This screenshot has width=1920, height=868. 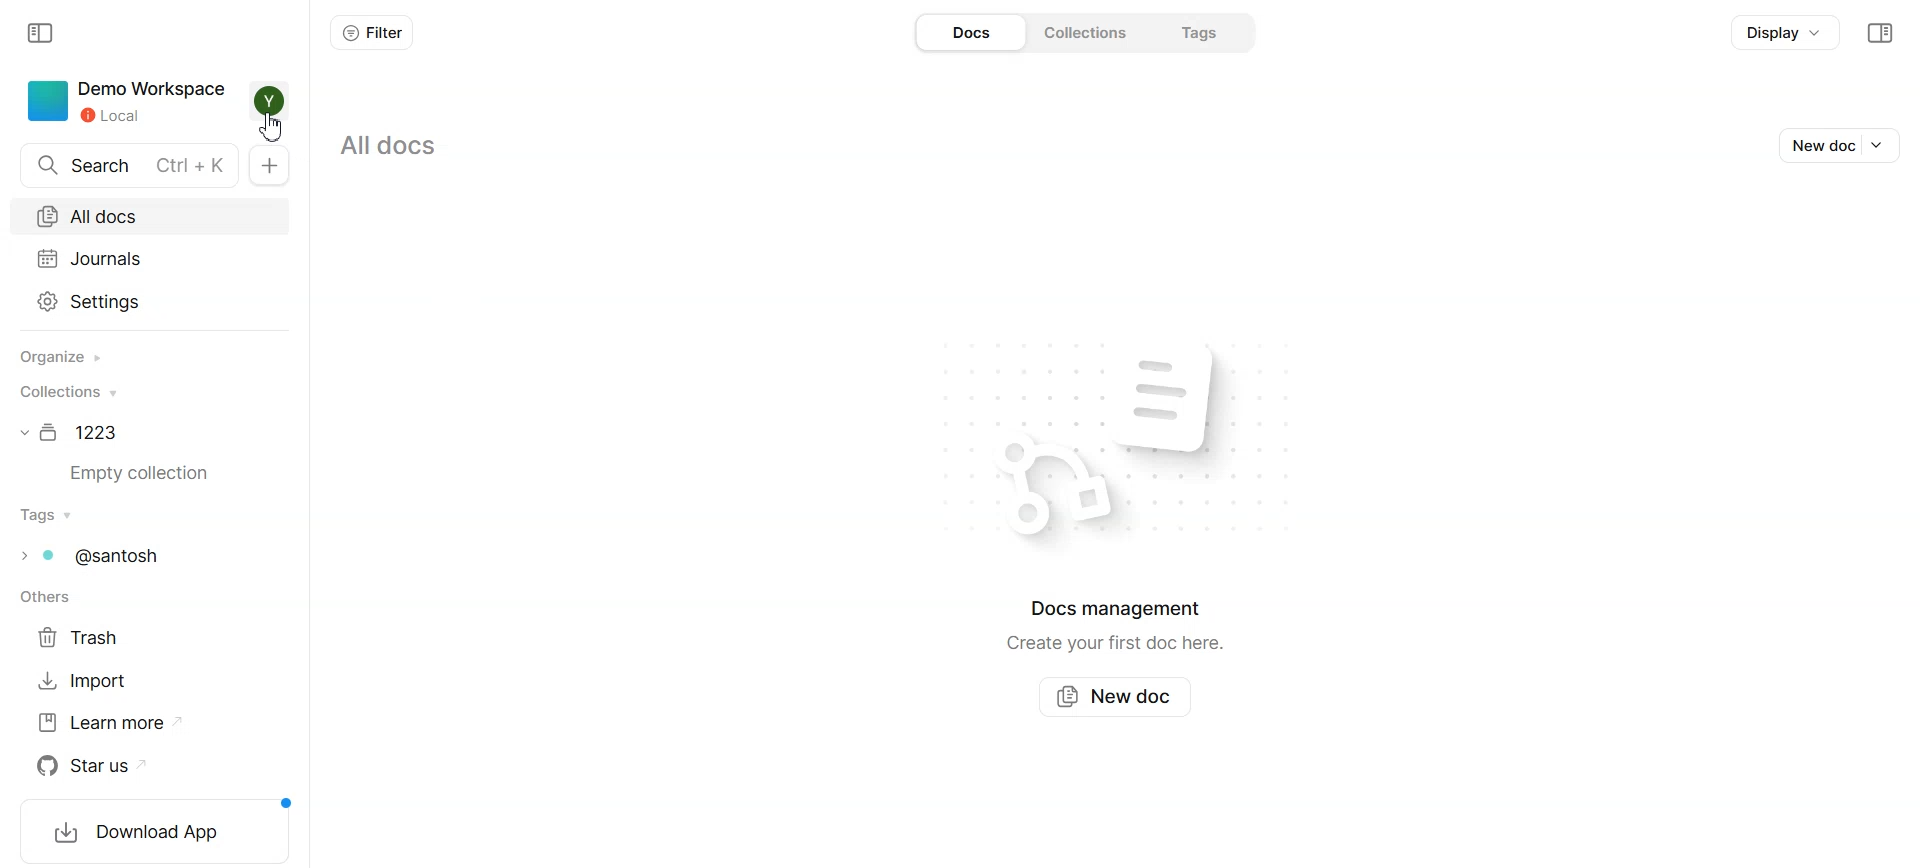 What do you see at coordinates (1119, 695) in the screenshot?
I see `[® New doc` at bounding box center [1119, 695].